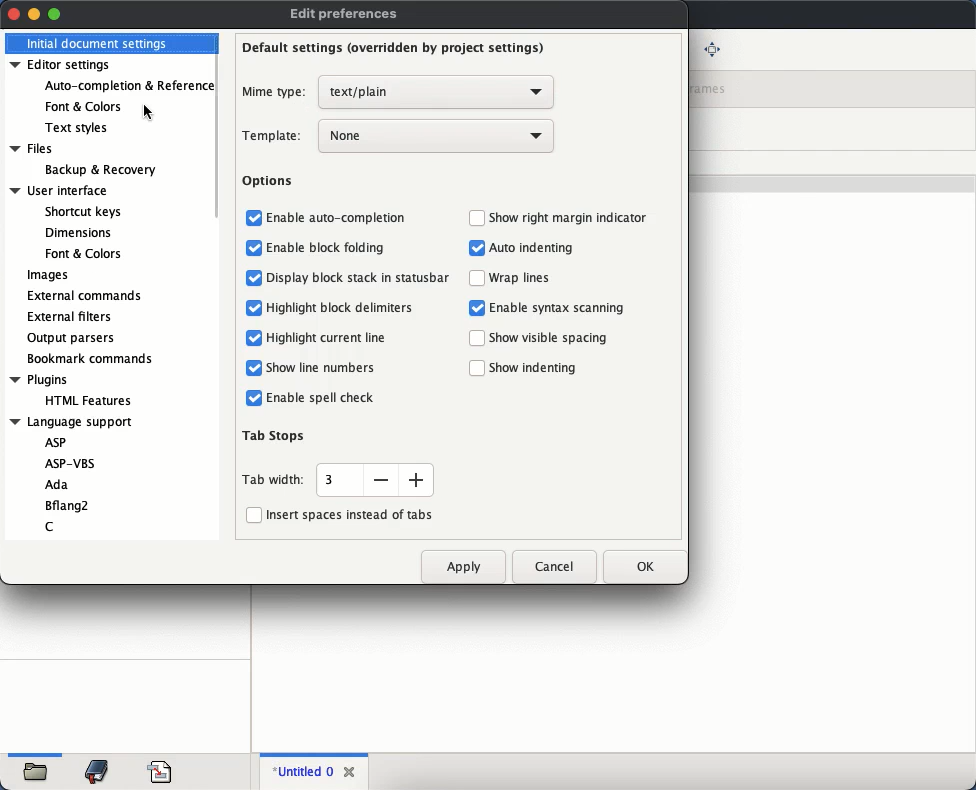 The height and width of the screenshot is (790, 976). I want to click on frames, so click(709, 90).